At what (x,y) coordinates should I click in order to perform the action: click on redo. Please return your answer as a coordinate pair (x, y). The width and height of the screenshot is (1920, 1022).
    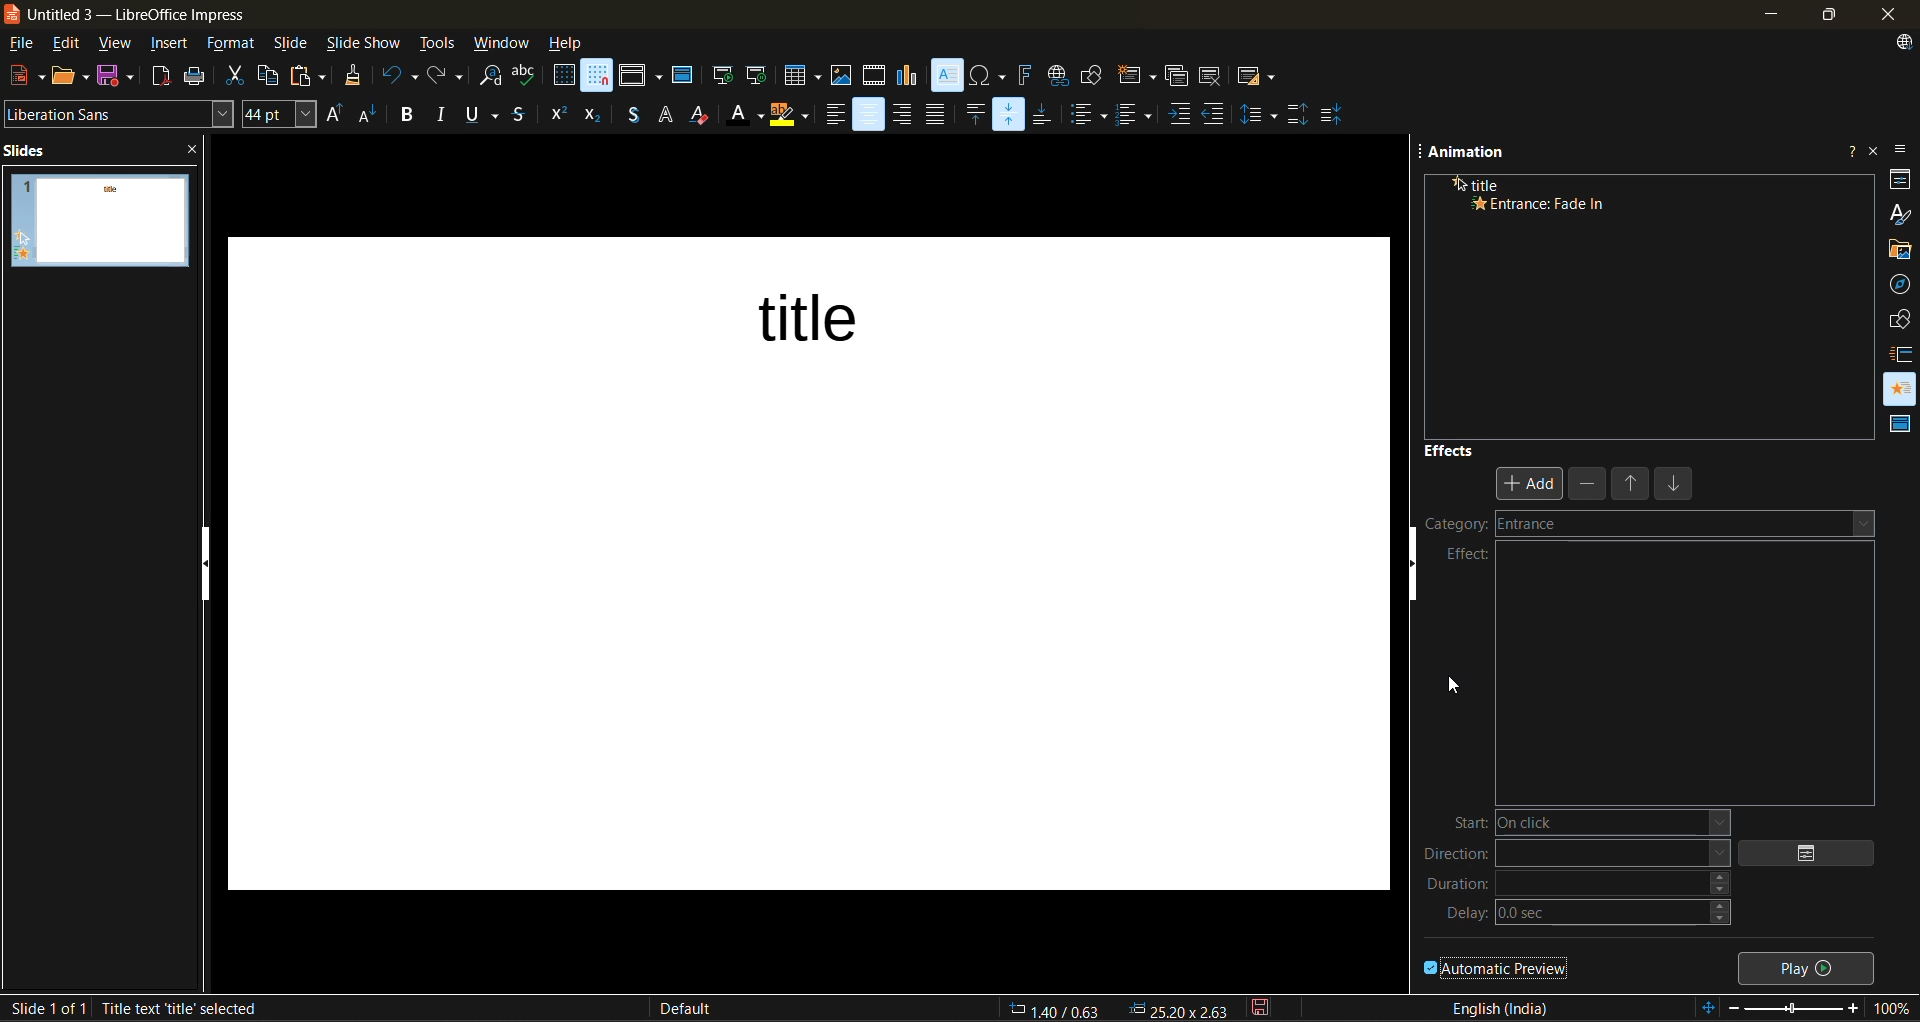
    Looking at the image, I should click on (443, 75).